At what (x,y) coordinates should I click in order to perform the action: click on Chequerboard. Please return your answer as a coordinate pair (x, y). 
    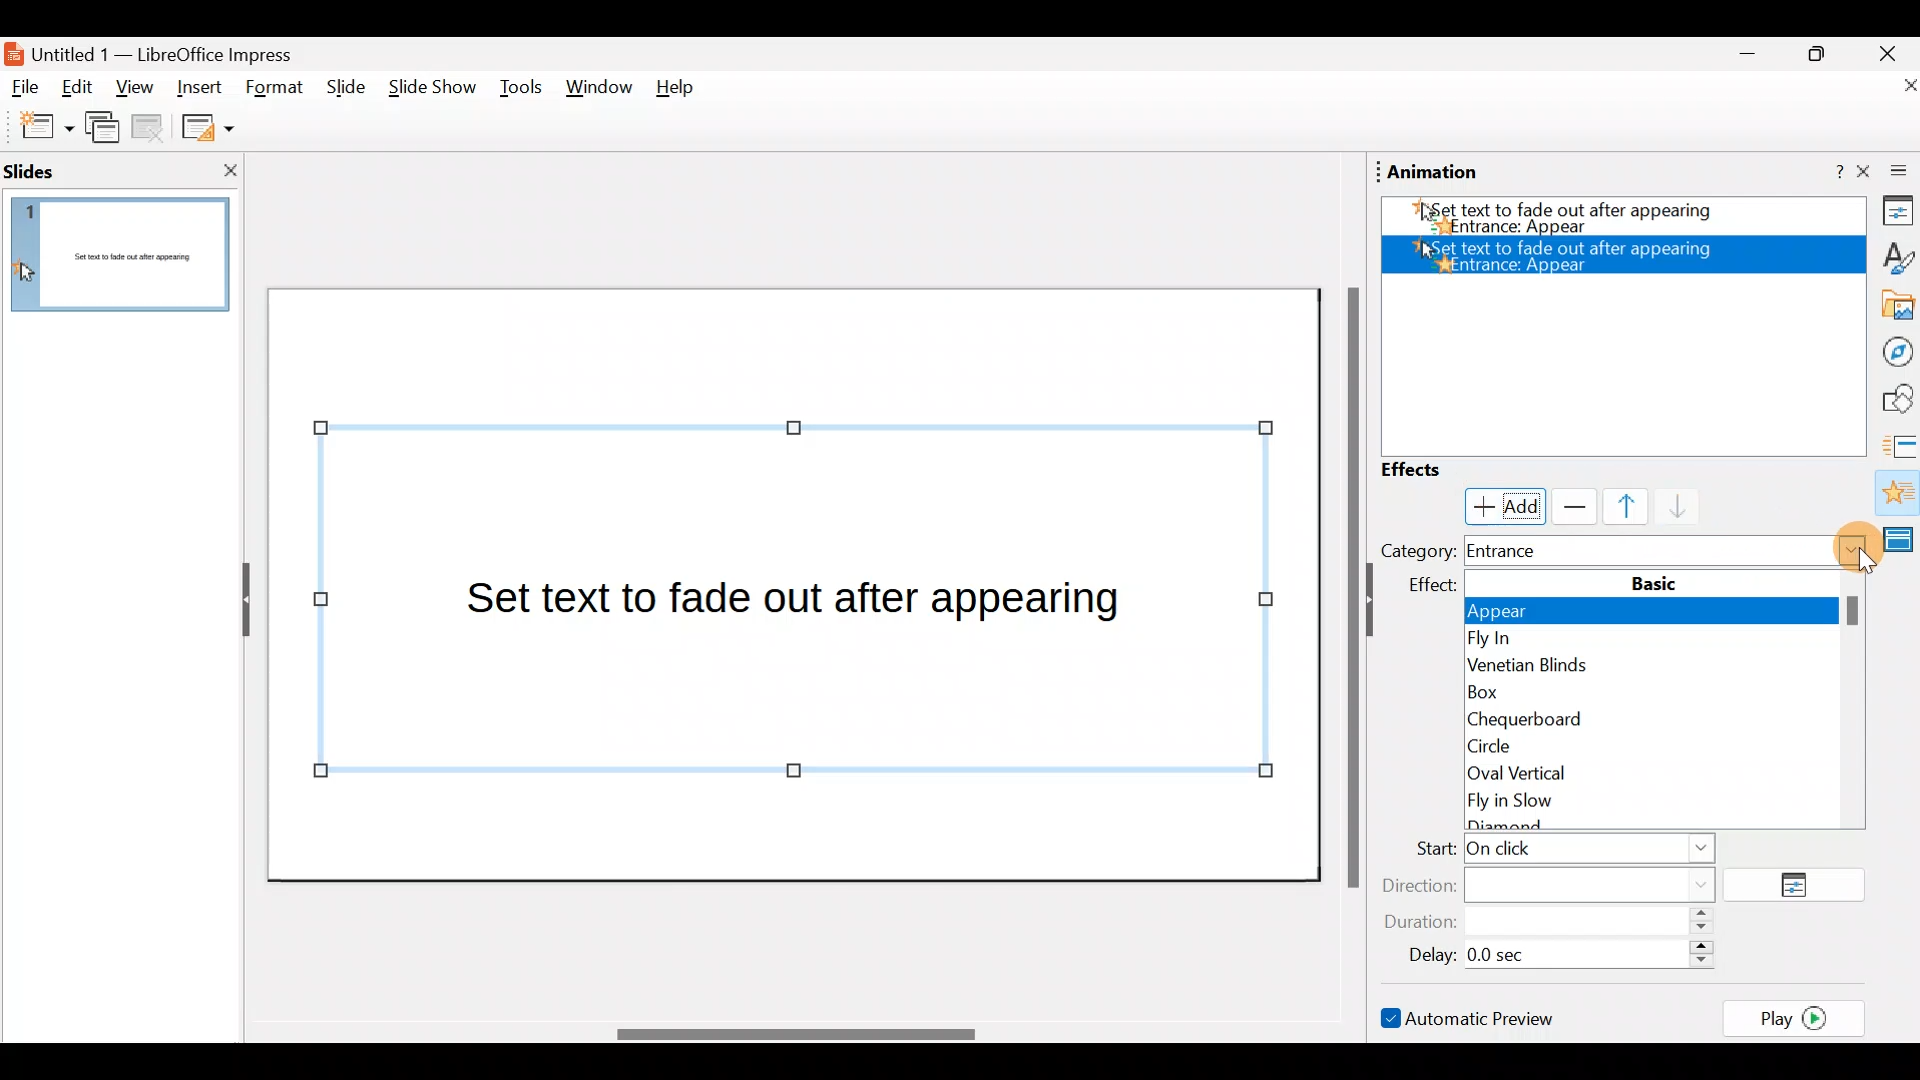
    Looking at the image, I should click on (1656, 717).